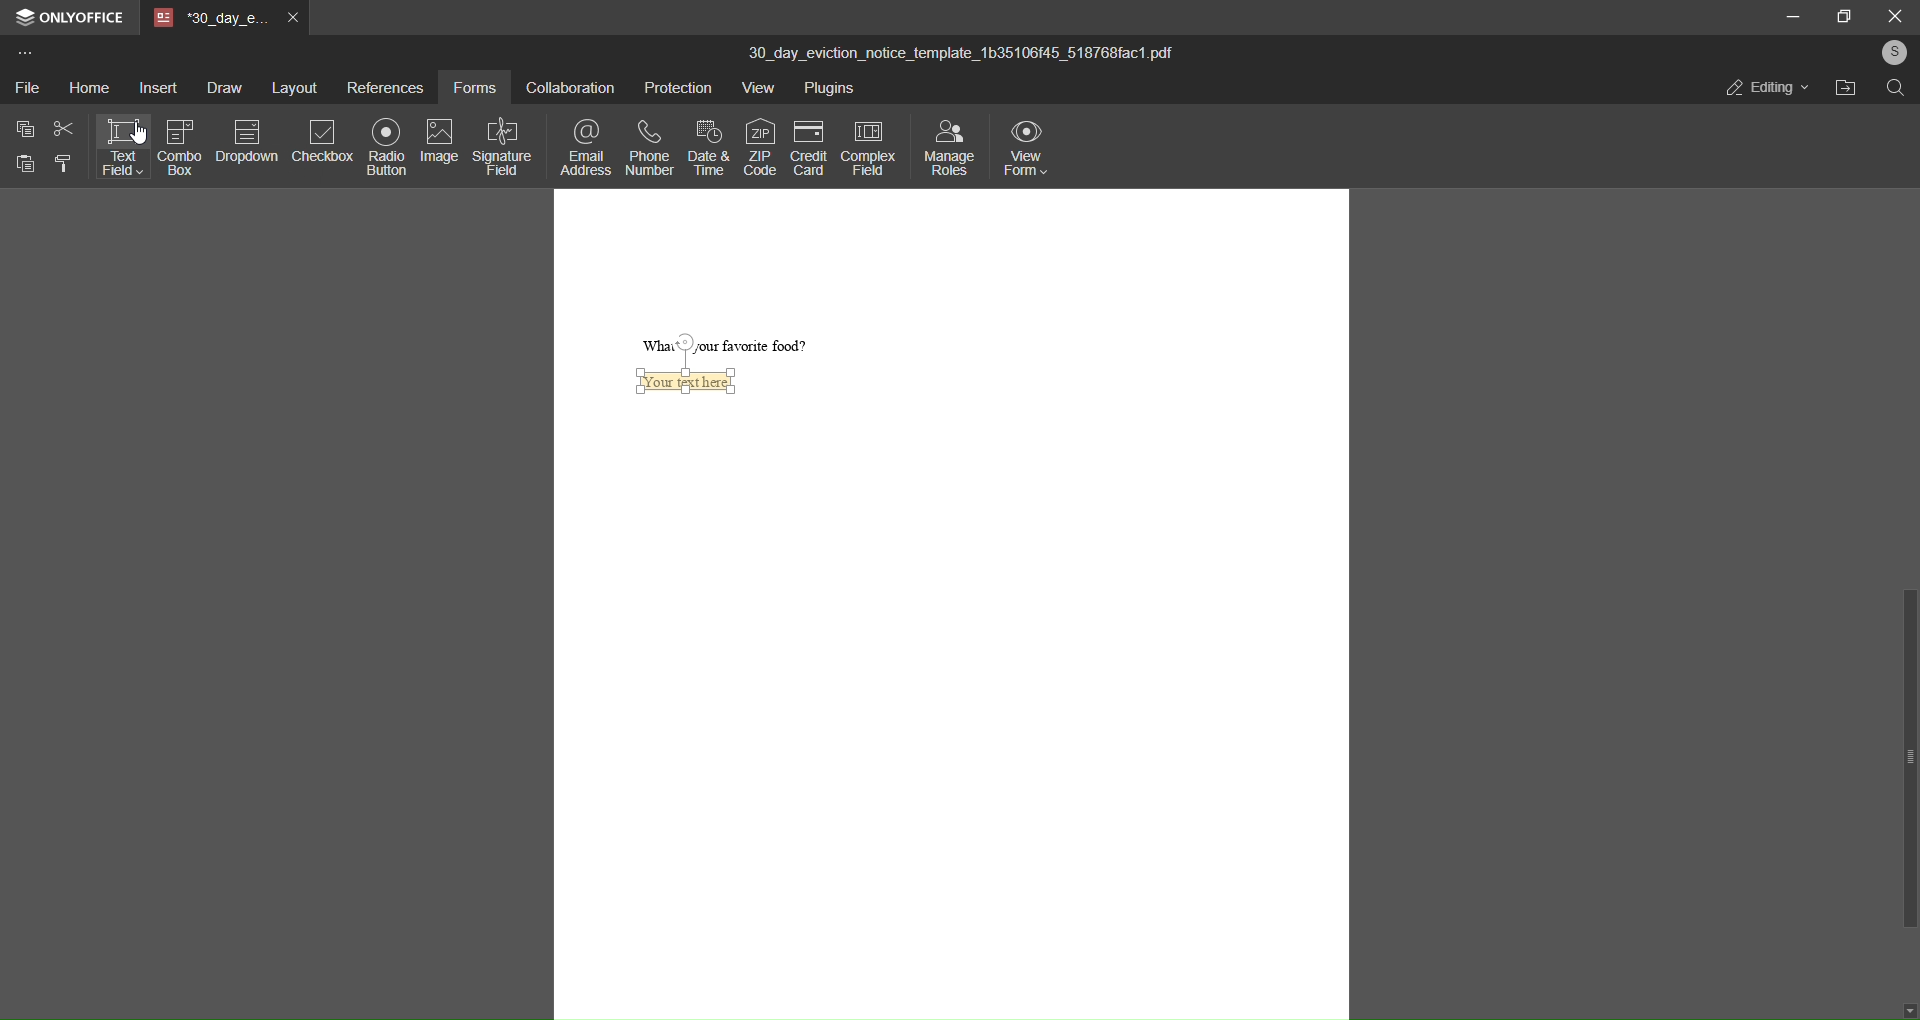 The width and height of the screenshot is (1920, 1020). Describe the element at coordinates (382, 145) in the screenshot. I see `radio button` at that location.